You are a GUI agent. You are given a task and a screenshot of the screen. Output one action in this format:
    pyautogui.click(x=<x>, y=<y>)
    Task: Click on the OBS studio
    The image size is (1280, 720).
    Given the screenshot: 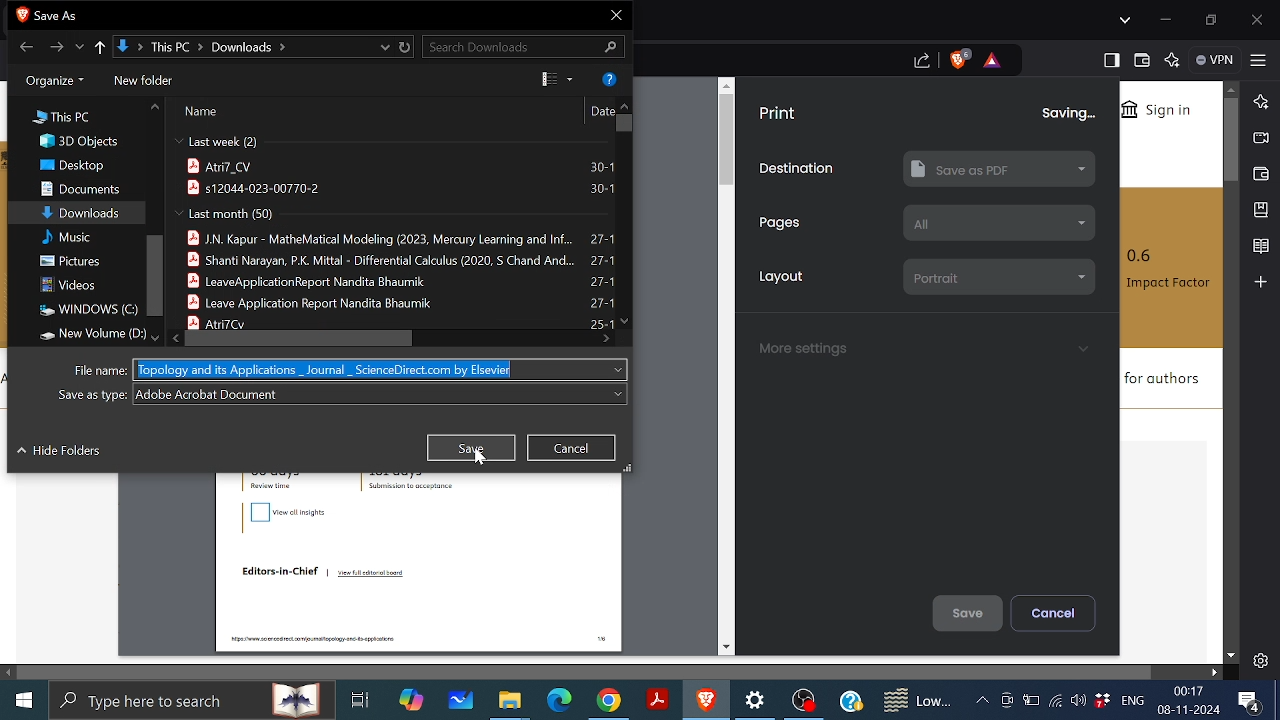 What is the action you would take?
    pyautogui.click(x=805, y=701)
    